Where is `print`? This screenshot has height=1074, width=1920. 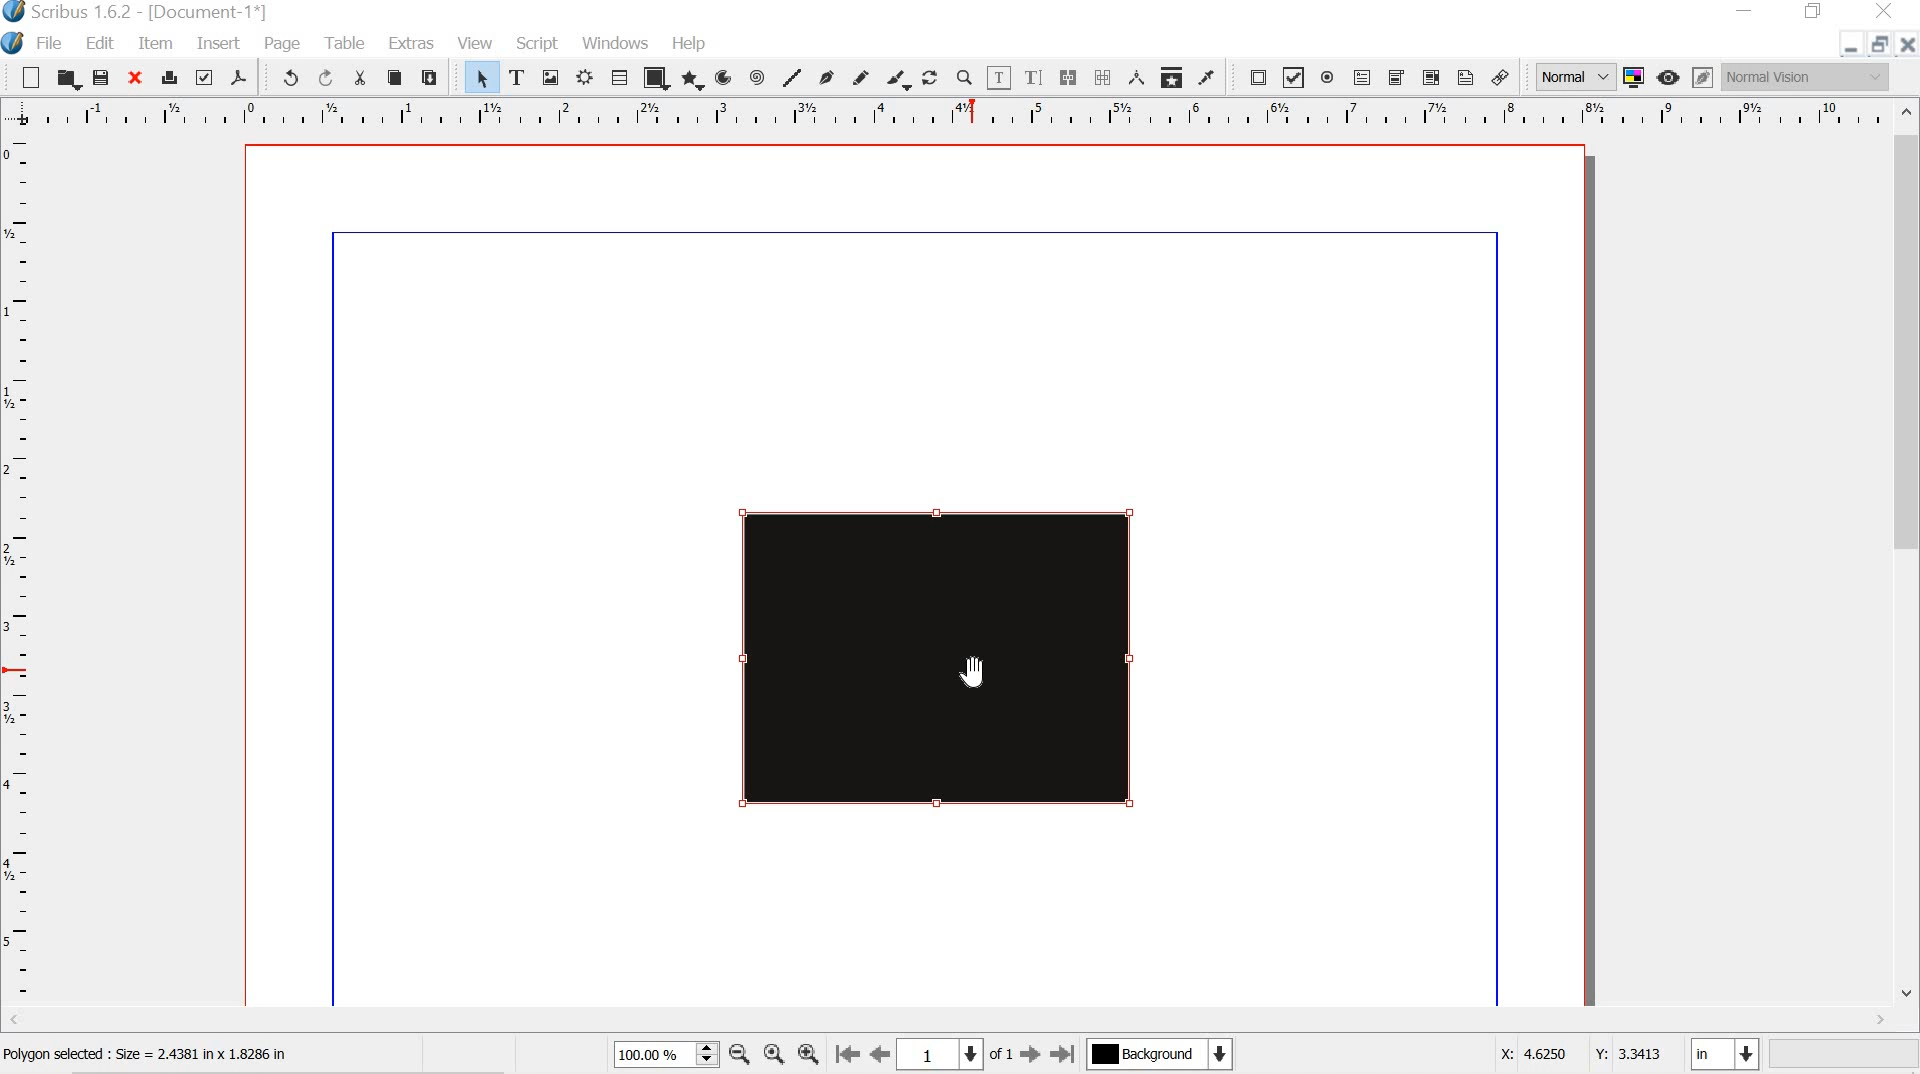 print is located at coordinates (168, 76).